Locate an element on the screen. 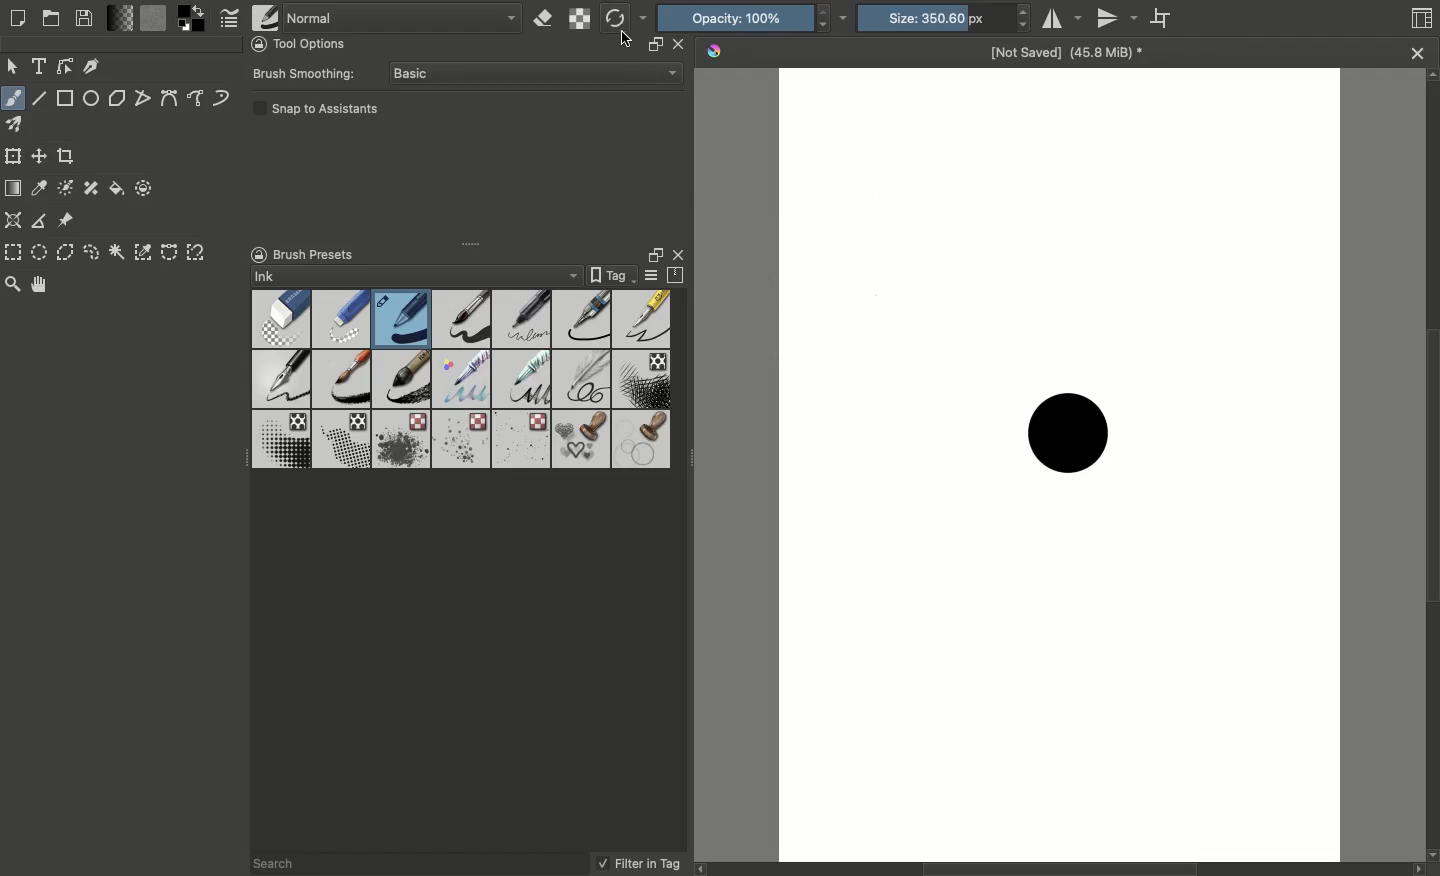 This screenshot has height=876, width=1440. Preserve alpha is located at coordinates (581, 19).